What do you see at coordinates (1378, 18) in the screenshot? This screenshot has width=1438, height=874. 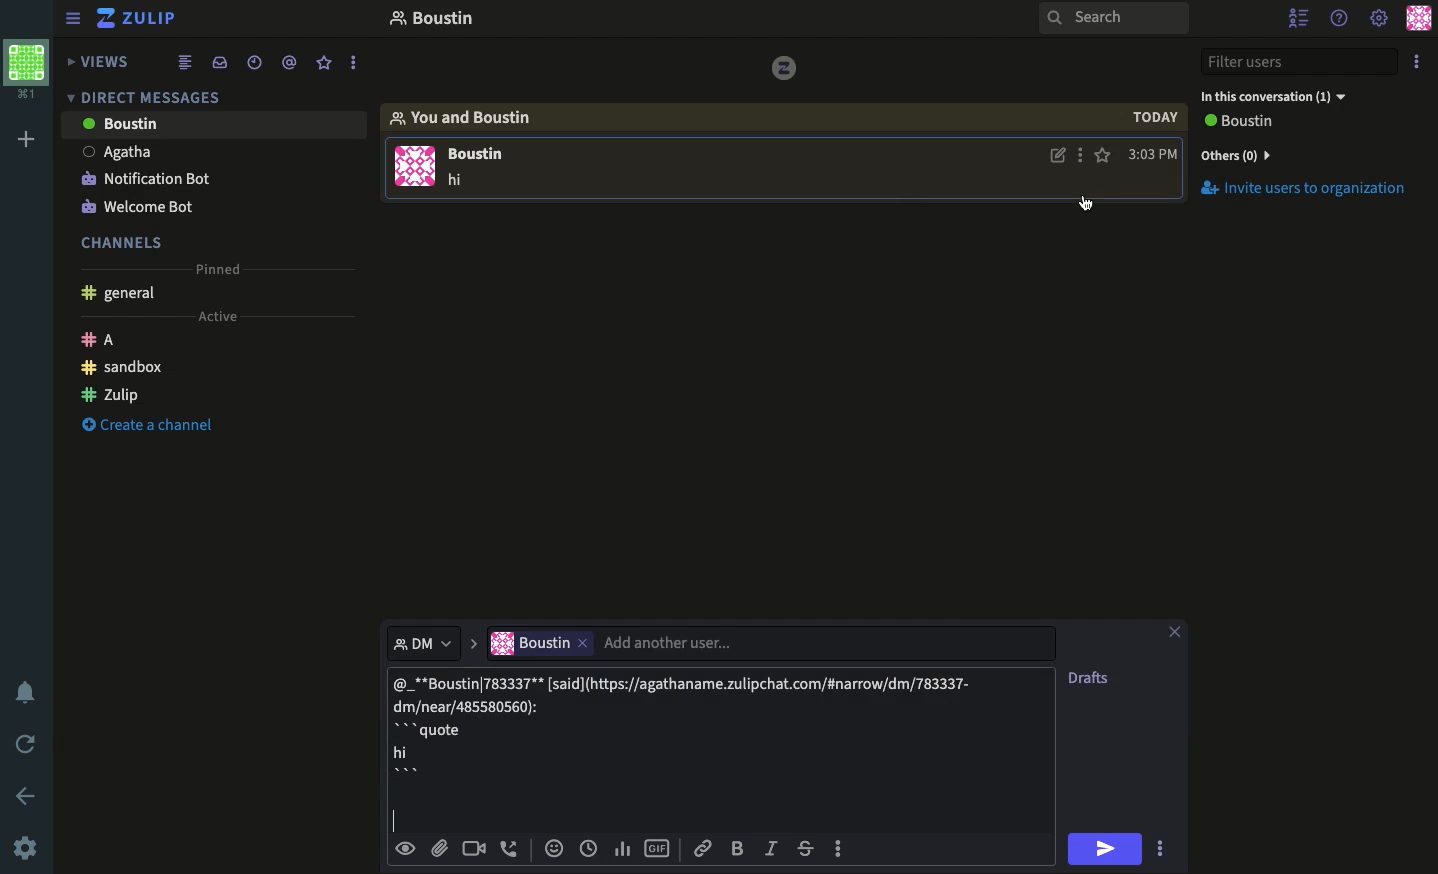 I see `Settings` at bounding box center [1378, 18].